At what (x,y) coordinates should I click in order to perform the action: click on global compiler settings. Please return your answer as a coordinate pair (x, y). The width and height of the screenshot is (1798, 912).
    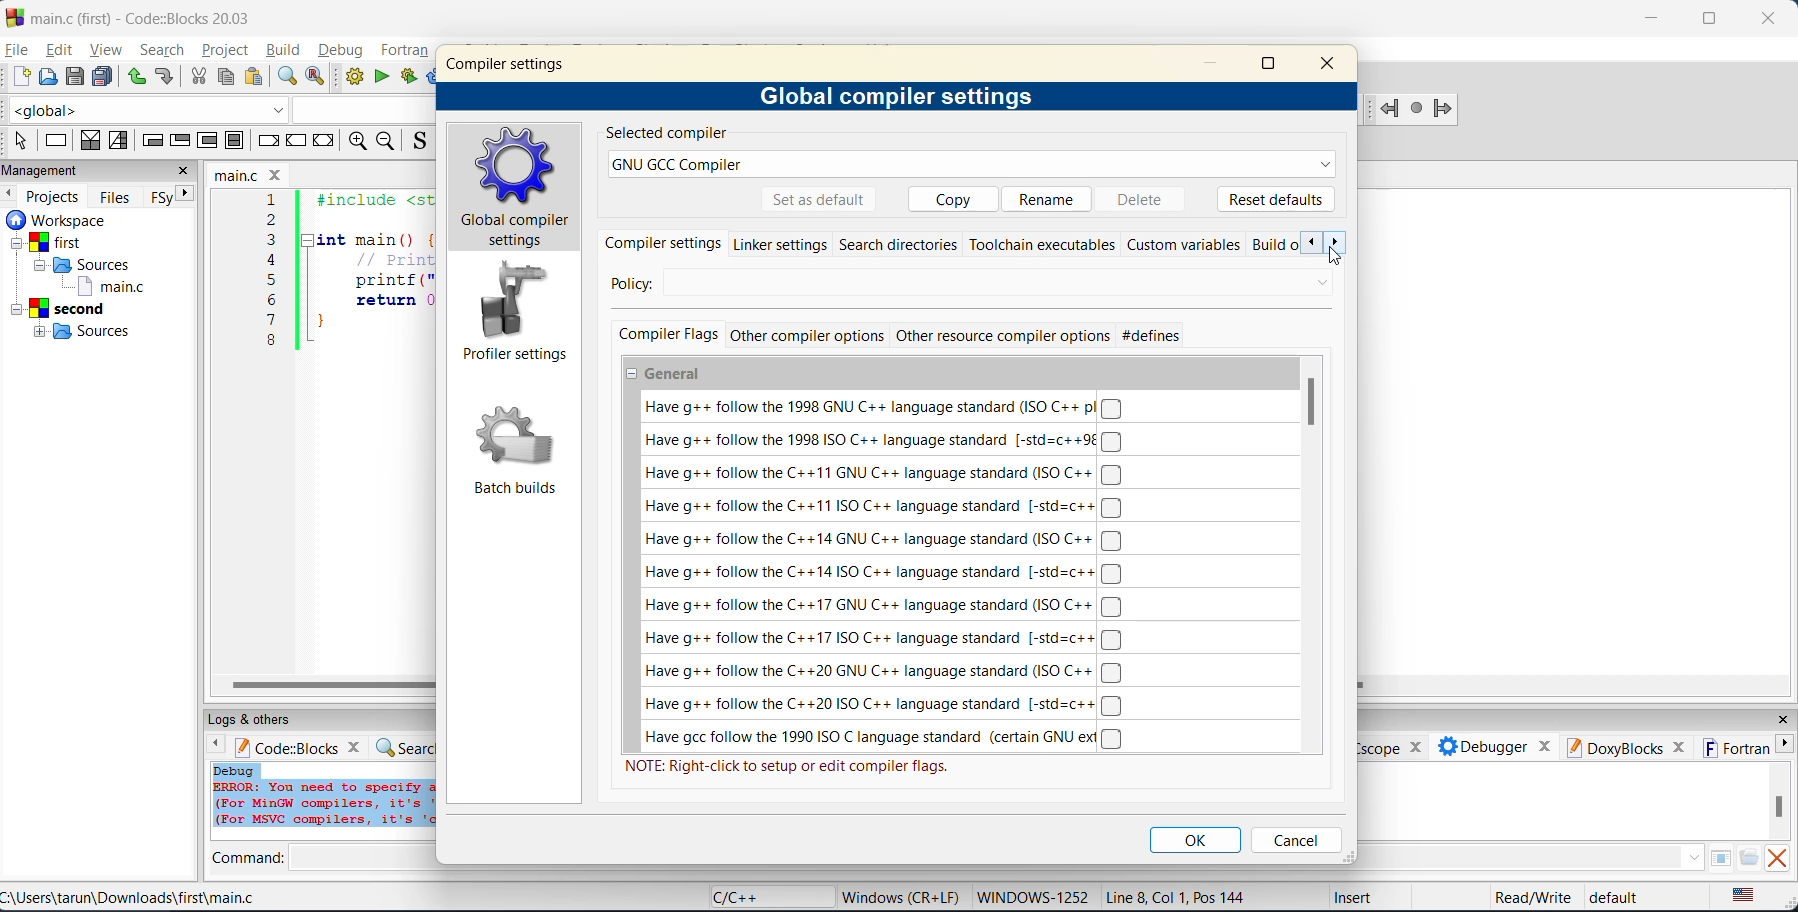
    Looking at the image, I should click on (901, 98).